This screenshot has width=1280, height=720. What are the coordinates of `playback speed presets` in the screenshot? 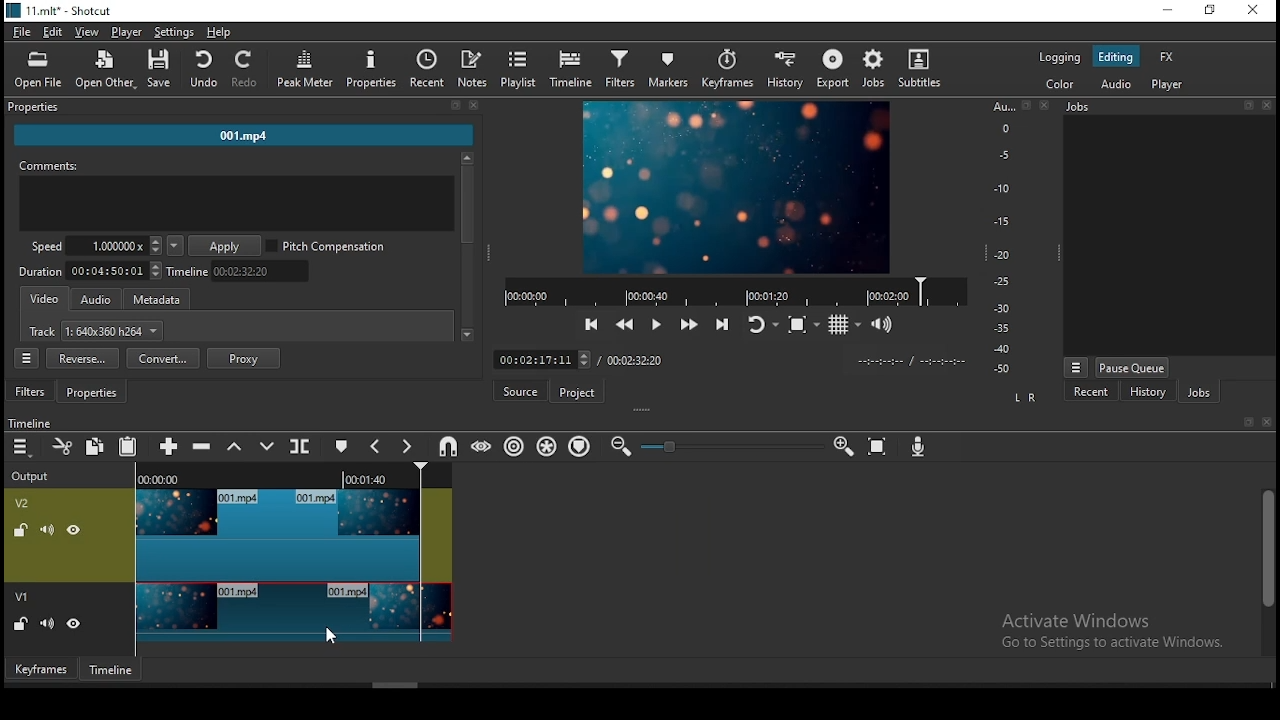 It's located at (174, 246).